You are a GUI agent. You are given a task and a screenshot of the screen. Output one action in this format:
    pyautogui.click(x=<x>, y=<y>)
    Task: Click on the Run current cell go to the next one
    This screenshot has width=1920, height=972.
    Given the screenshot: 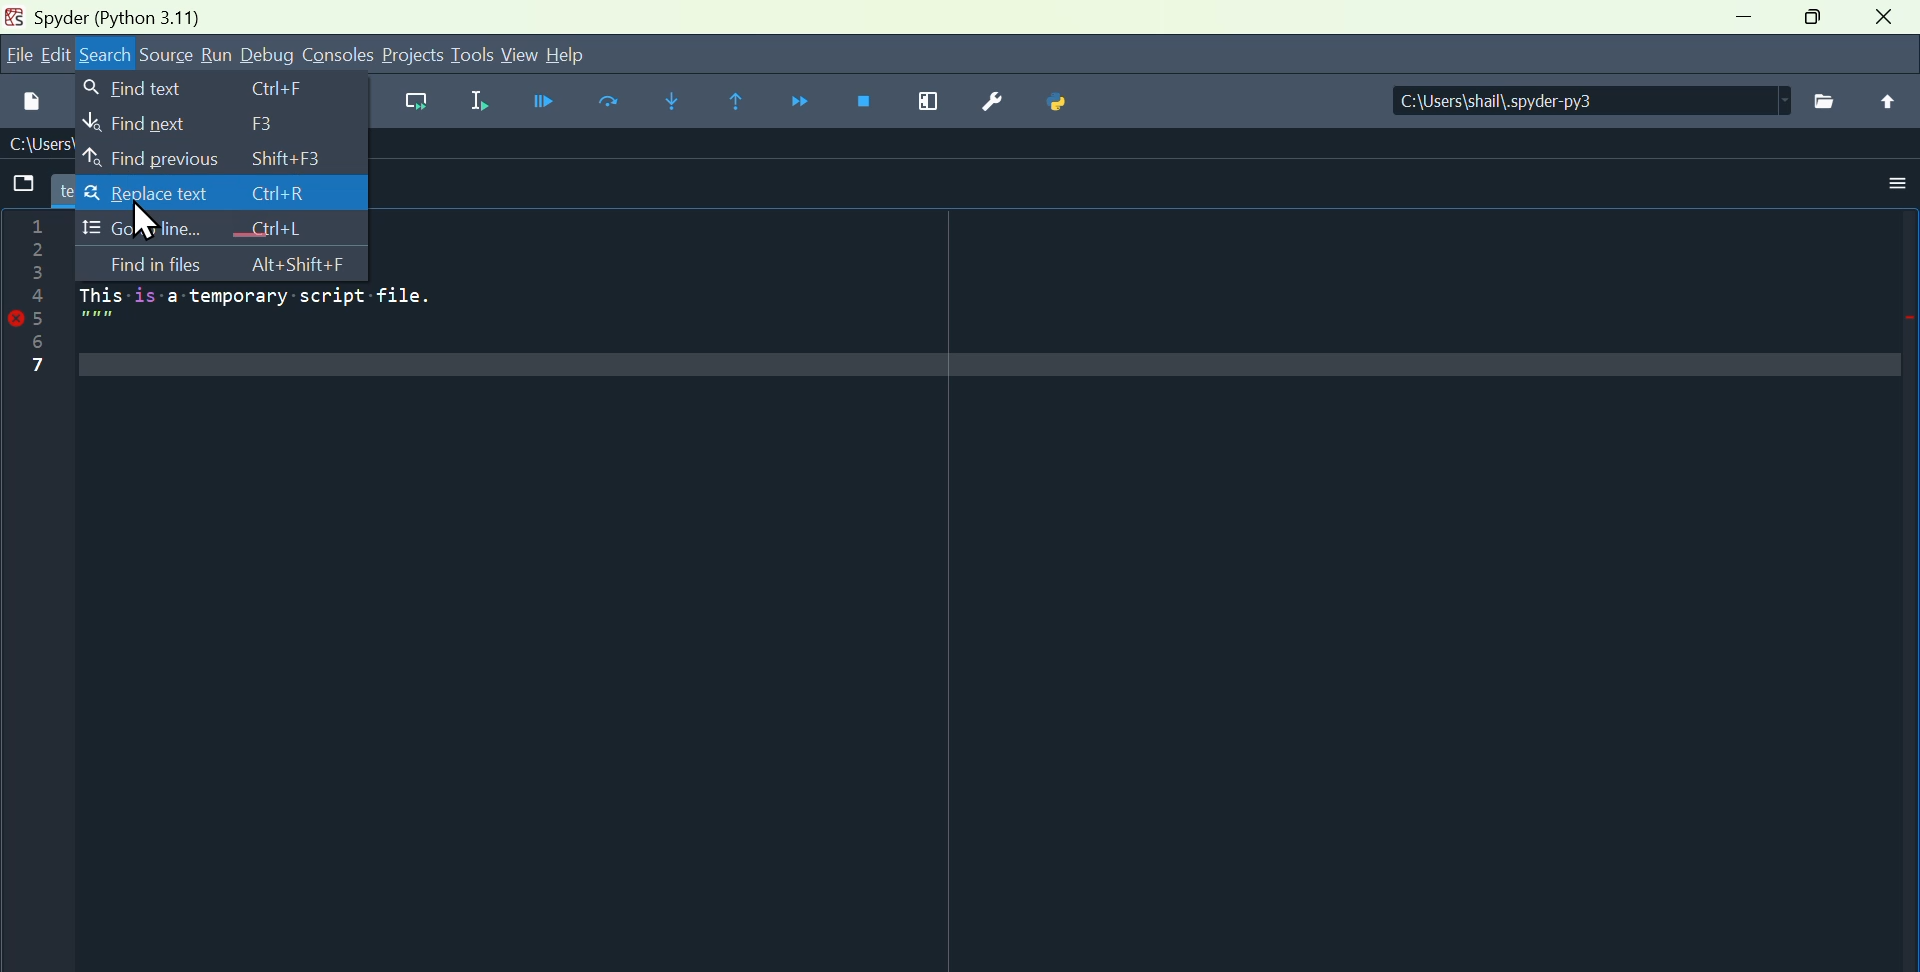 What is the action you would take?
    pyautogui.click(x=412, y=101)
    